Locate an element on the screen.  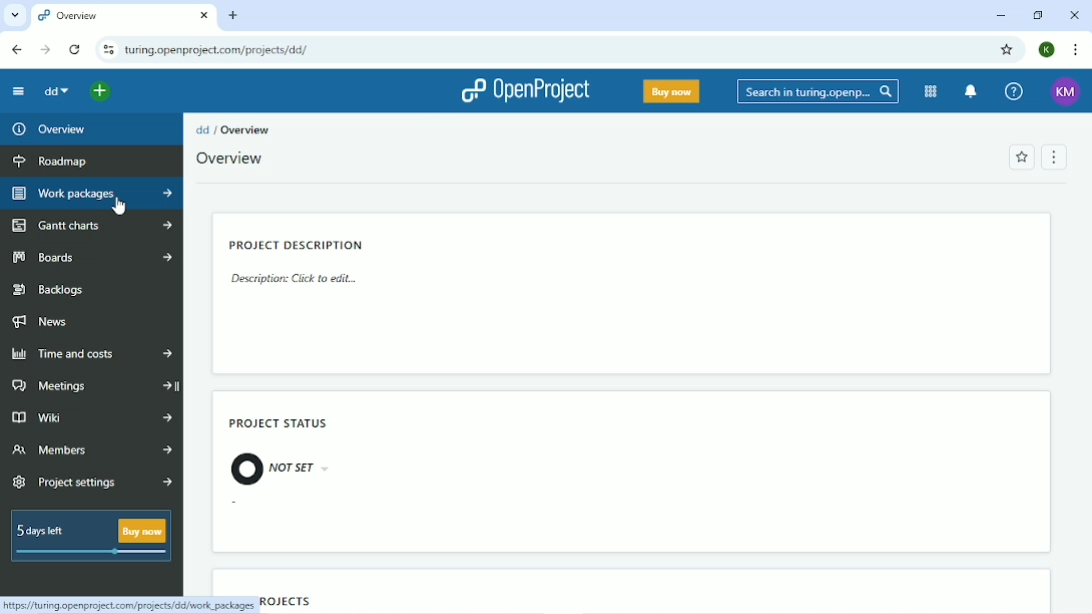
dd is located at coordinates (55, 91).